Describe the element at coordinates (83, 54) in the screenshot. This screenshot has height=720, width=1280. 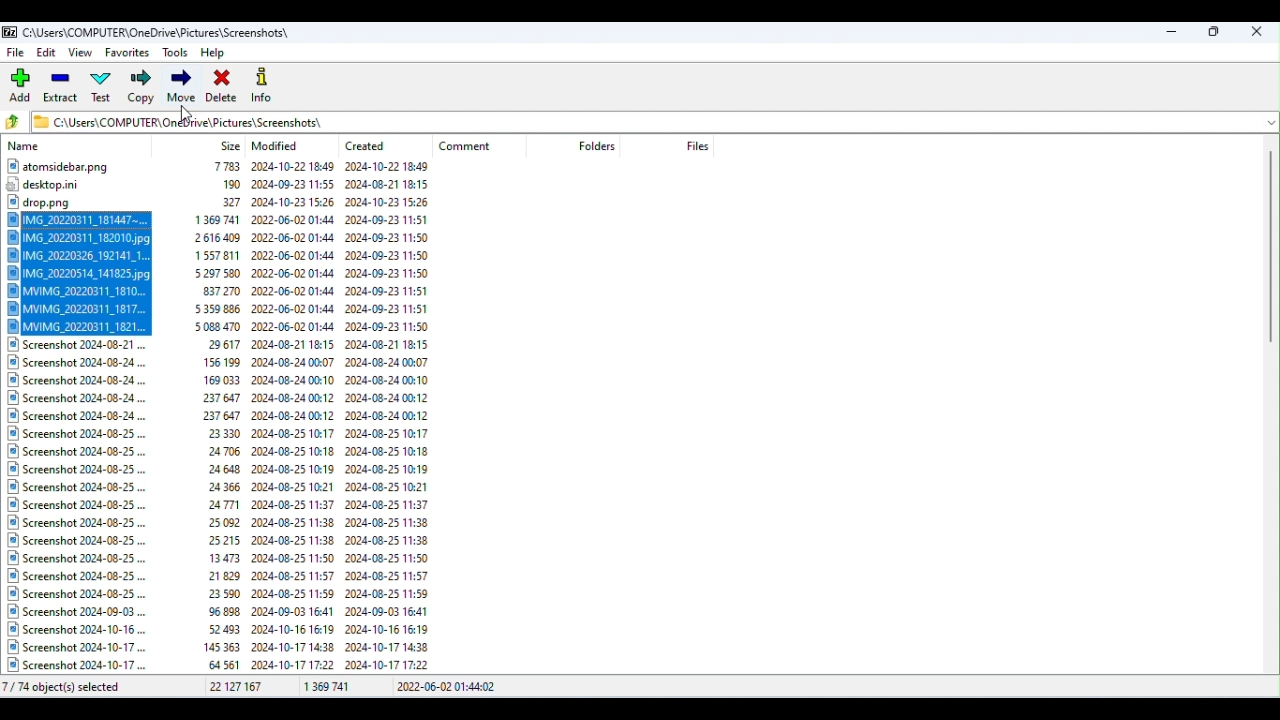
I see `View` at that location.